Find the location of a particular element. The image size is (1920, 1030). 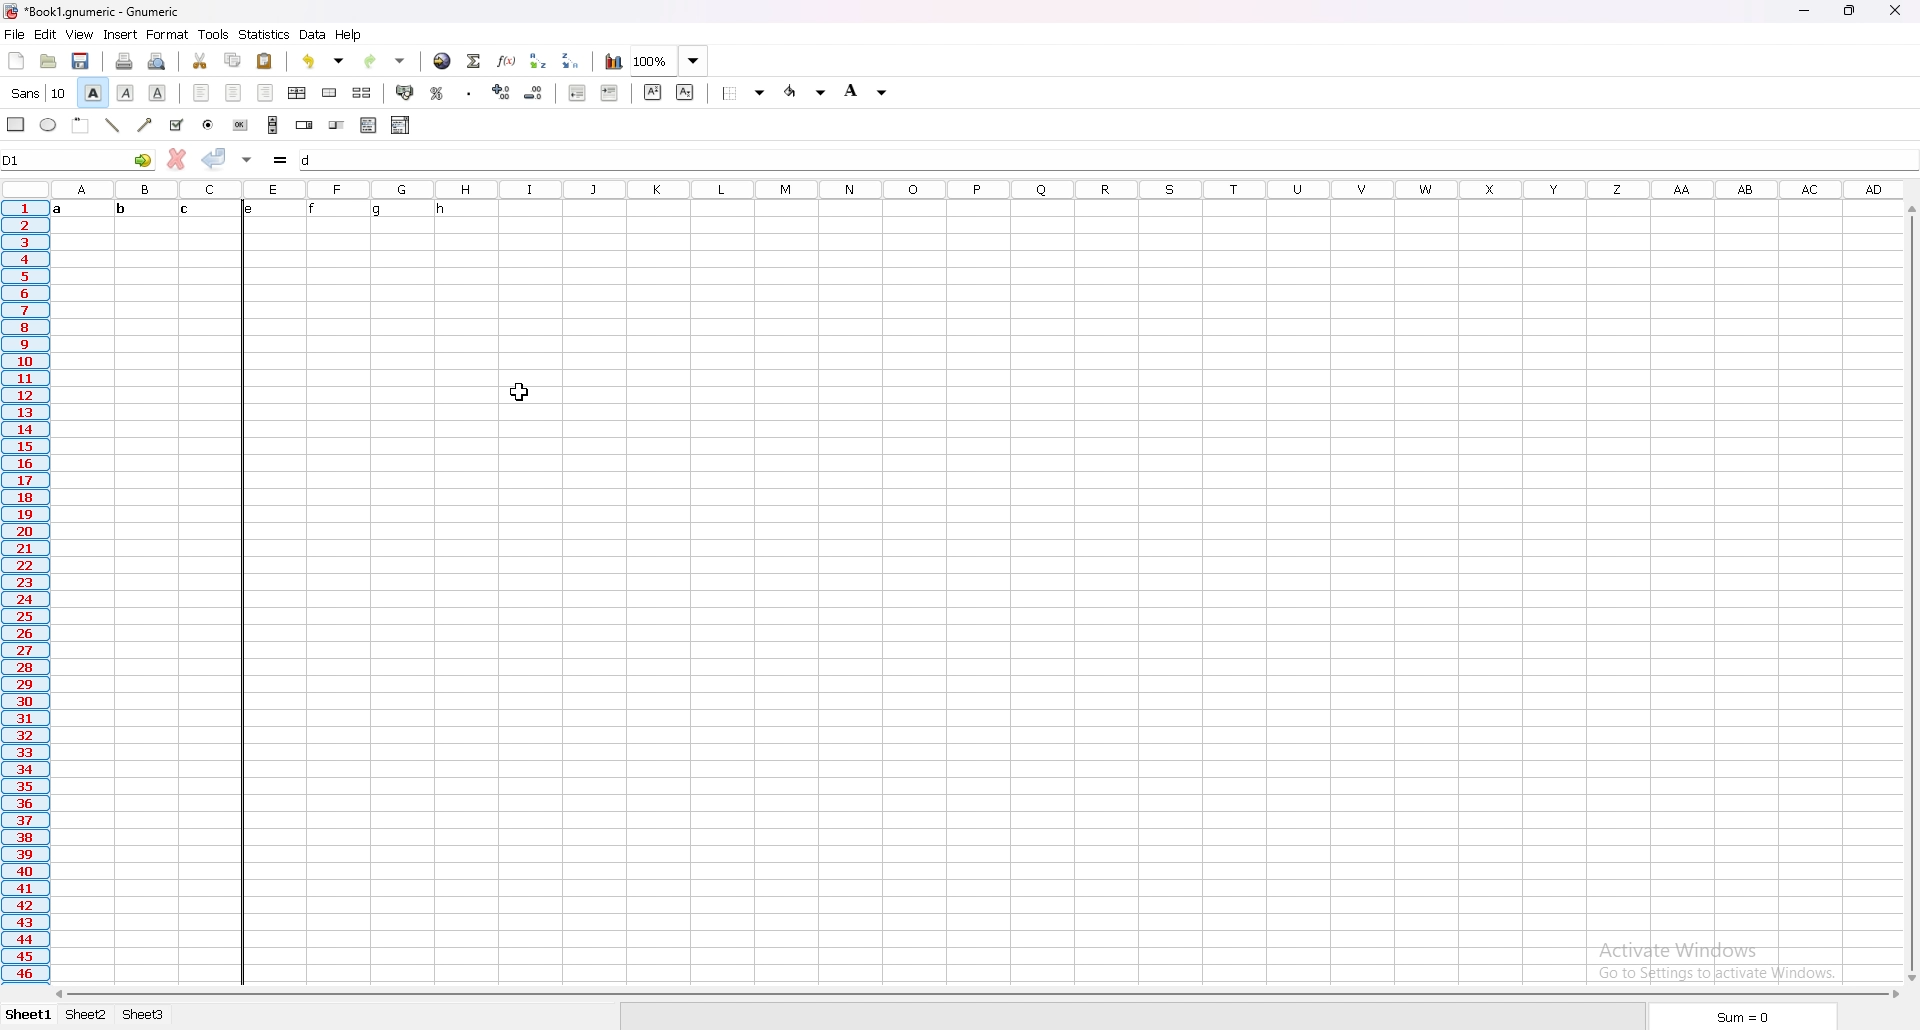

underline is located at coordinates (158, 93).